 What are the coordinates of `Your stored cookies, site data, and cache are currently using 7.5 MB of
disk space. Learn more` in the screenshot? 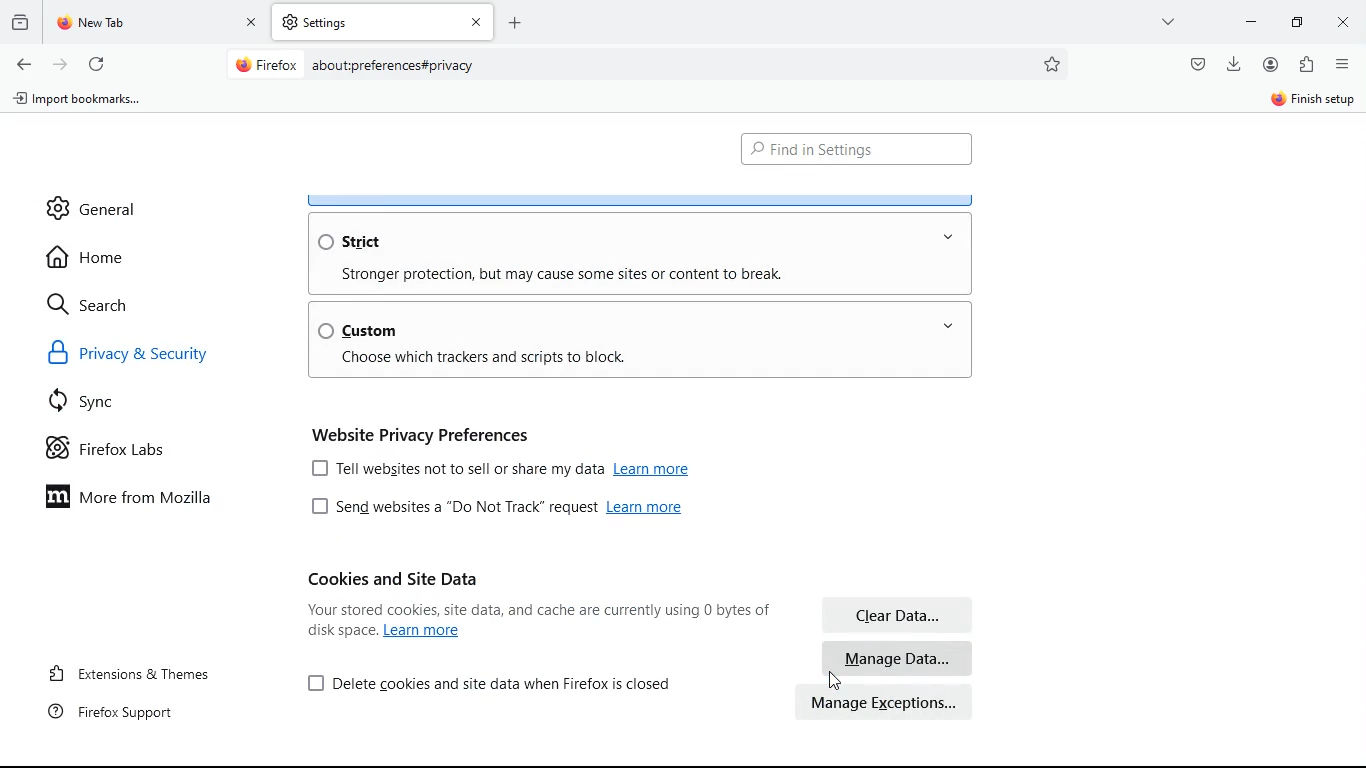 It's located at (530, 621).